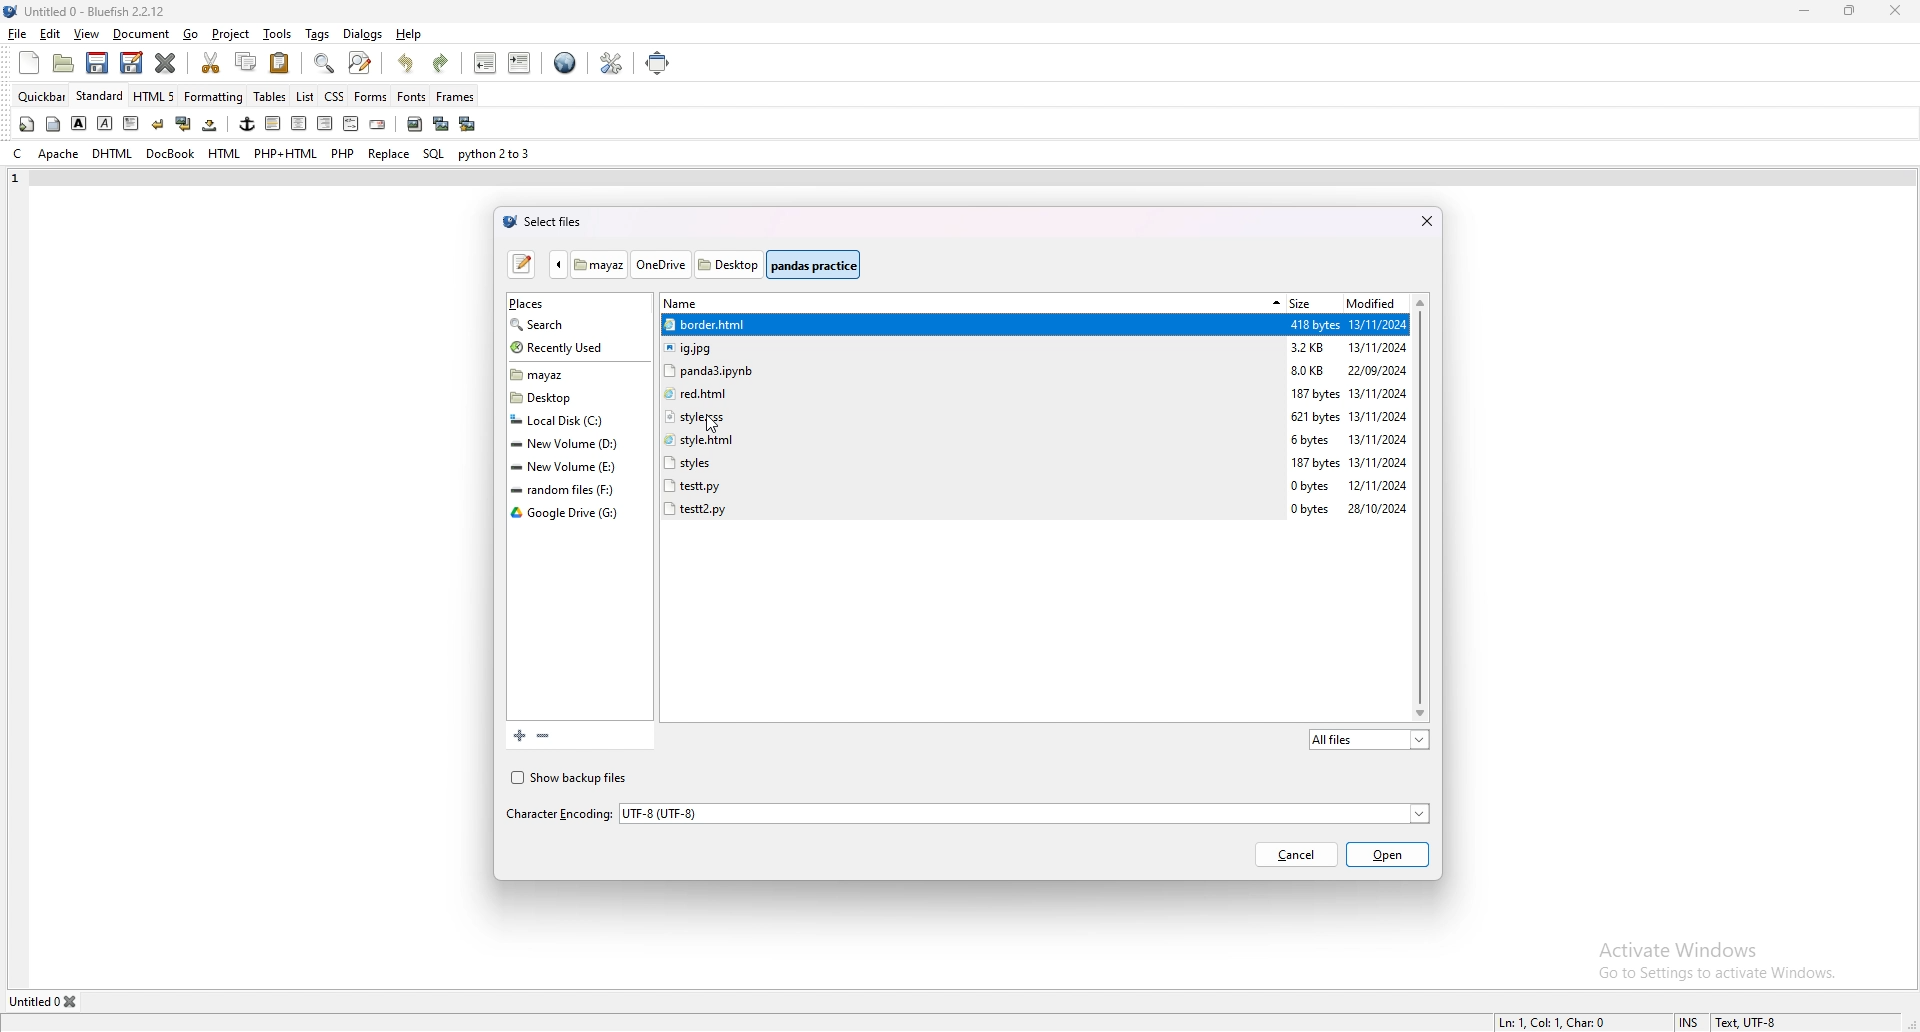 The width and height of the screenshot is (1920, 1032). Describe the element at coordinates (131, 124) in the screenshot. I see `paragraph` at that location.